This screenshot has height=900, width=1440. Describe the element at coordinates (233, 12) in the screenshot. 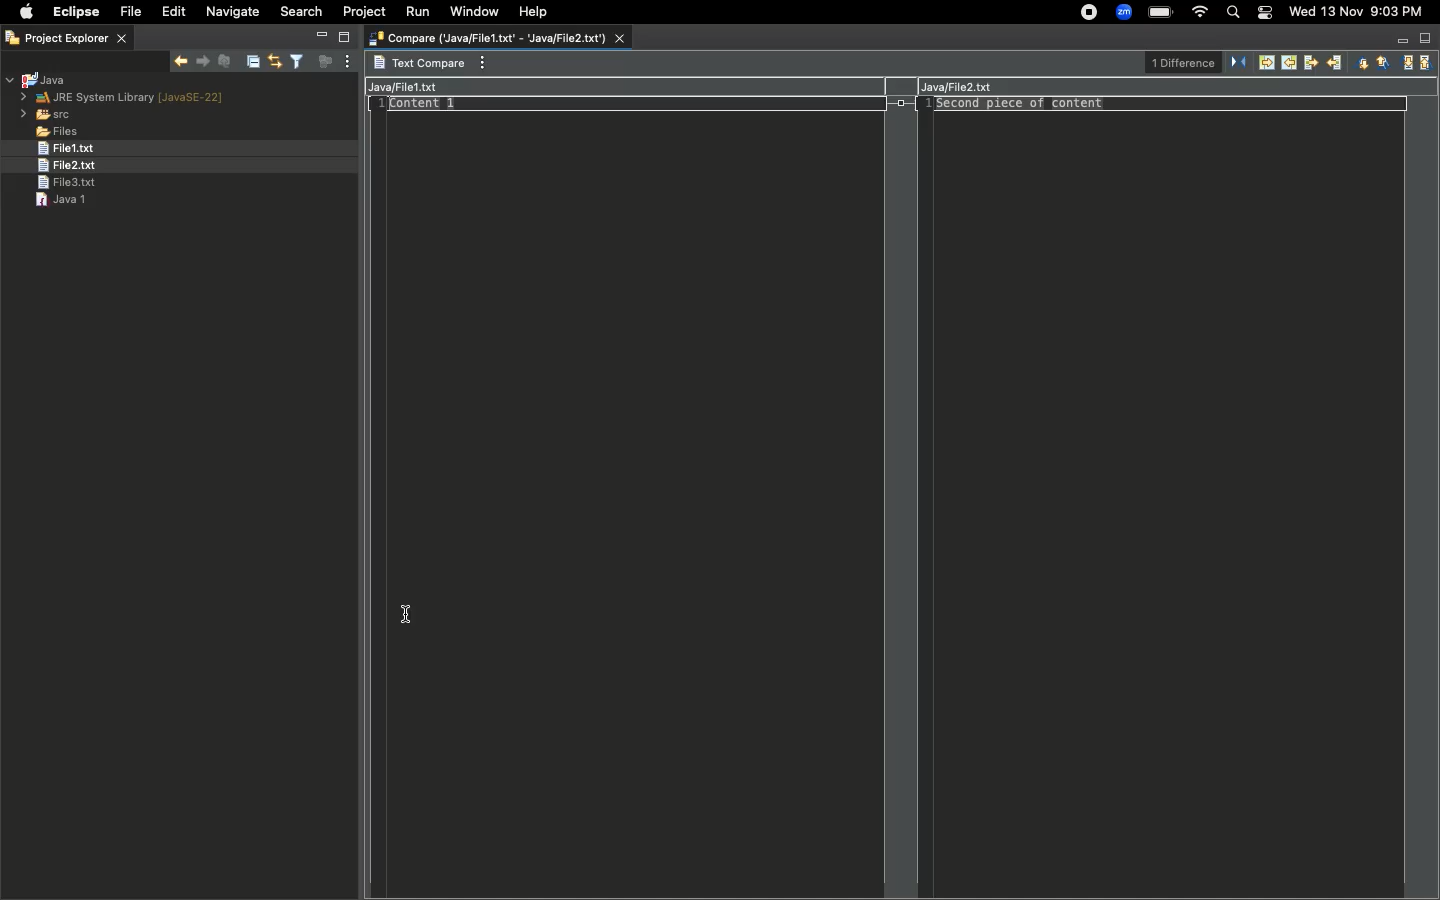

I see `Navigate` at that location.